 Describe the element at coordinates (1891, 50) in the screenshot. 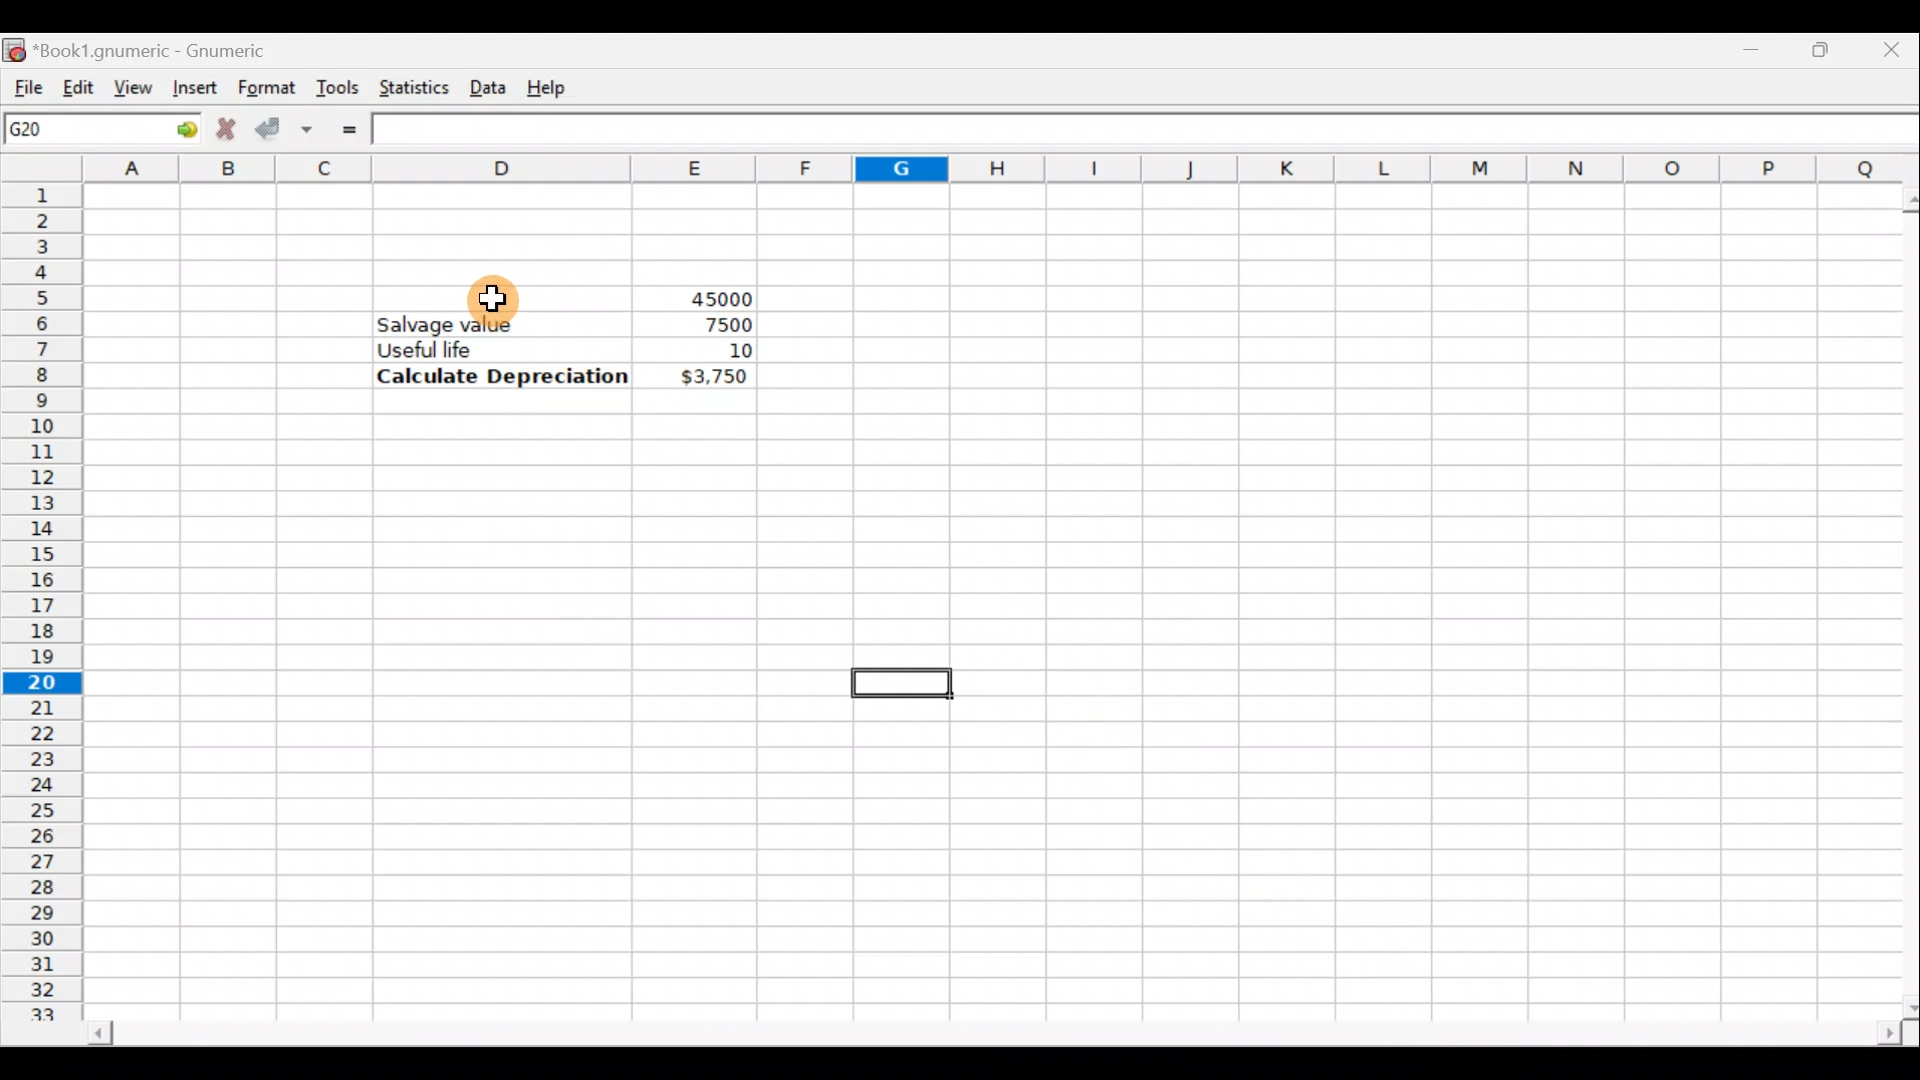

I see `Close` at that location.